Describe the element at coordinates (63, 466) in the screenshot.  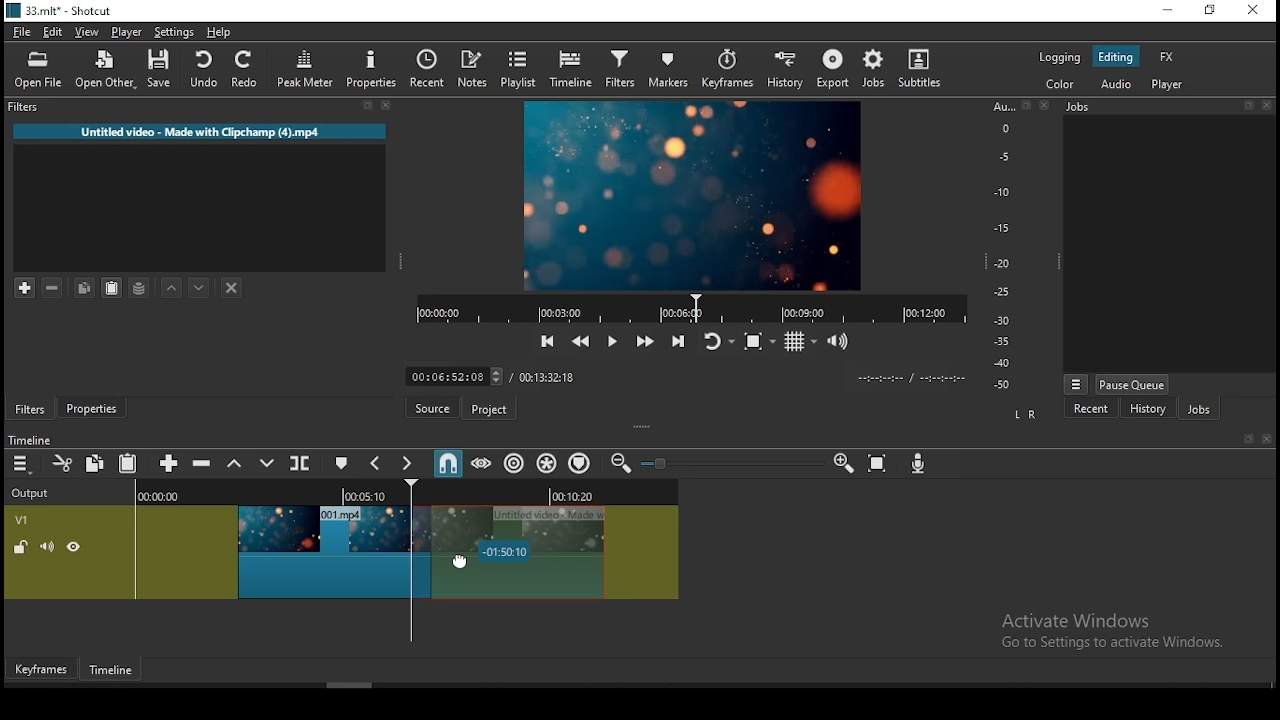
I see `cut` at that location.